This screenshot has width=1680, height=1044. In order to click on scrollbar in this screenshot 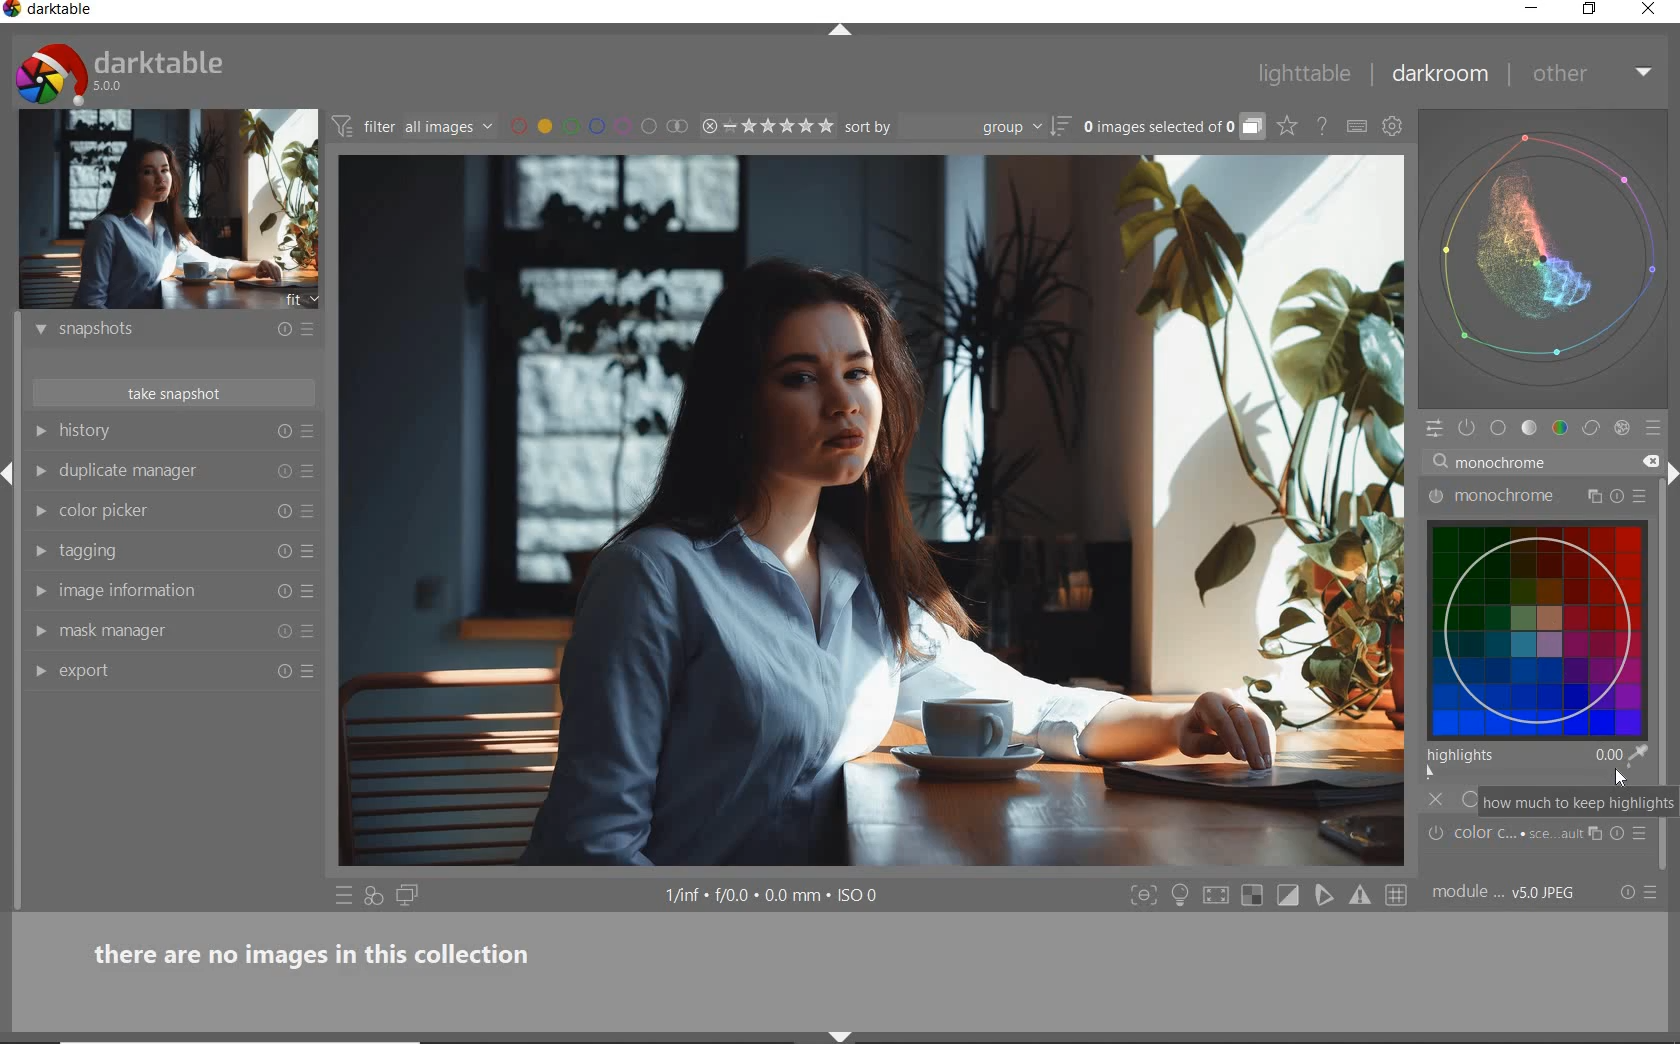, I will do `click(1670, 592)`.